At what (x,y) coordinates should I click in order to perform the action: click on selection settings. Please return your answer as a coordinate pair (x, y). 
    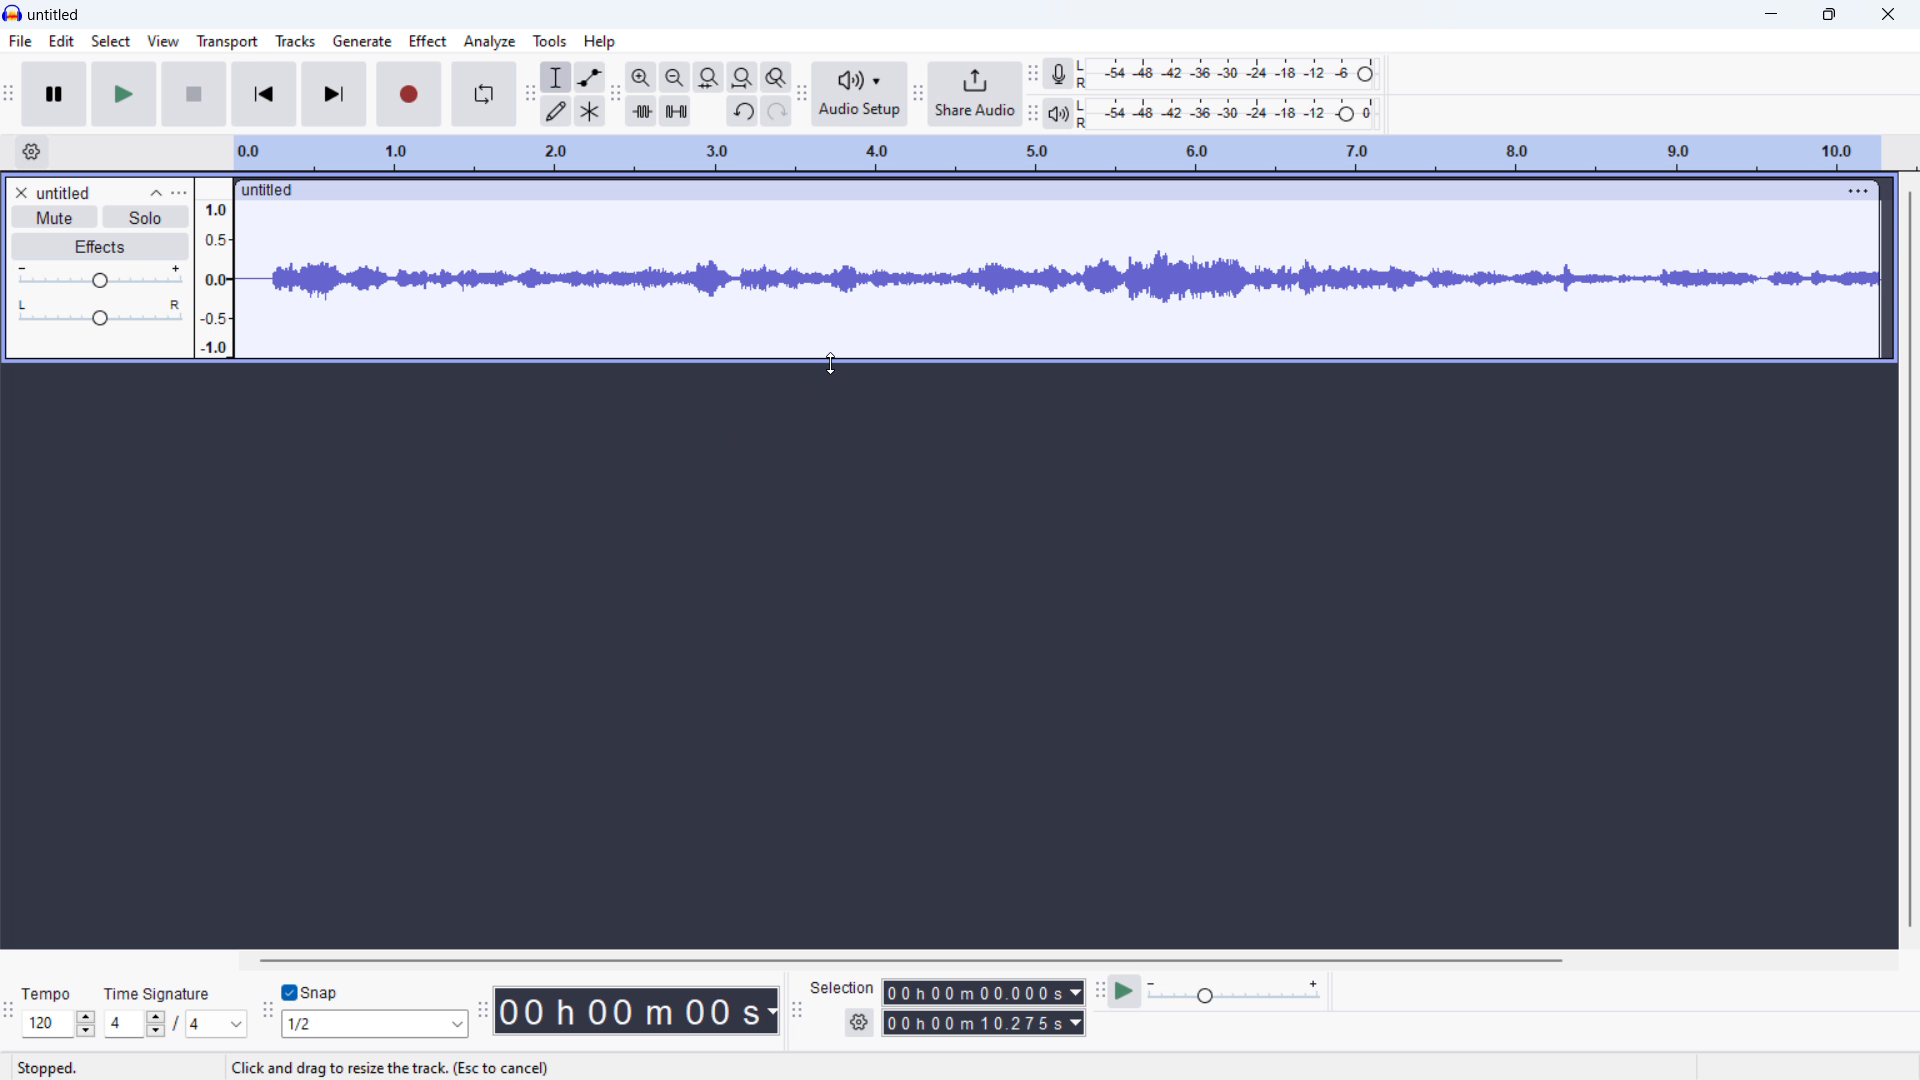
    Looking at the image, I should click on (860, 1022).